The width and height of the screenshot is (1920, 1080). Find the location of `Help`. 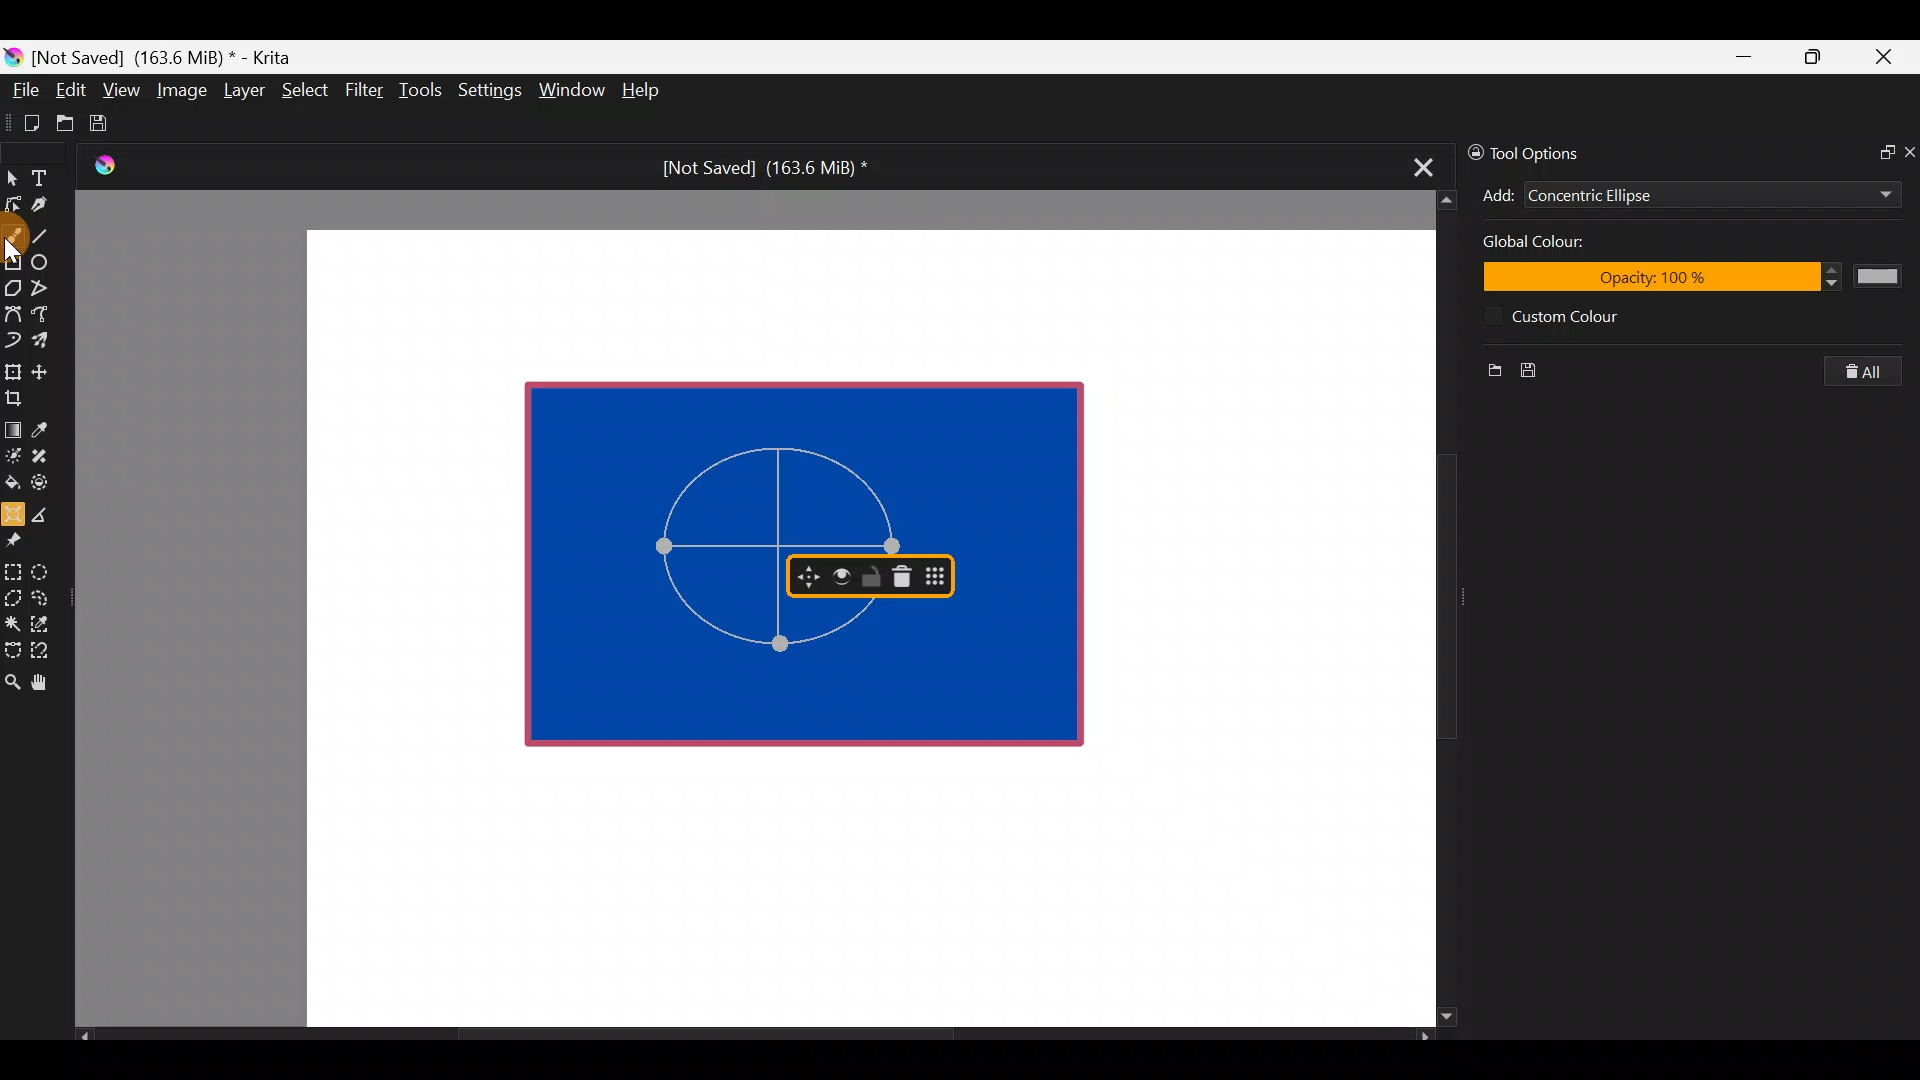

Help is located at coordinates (644, 92).